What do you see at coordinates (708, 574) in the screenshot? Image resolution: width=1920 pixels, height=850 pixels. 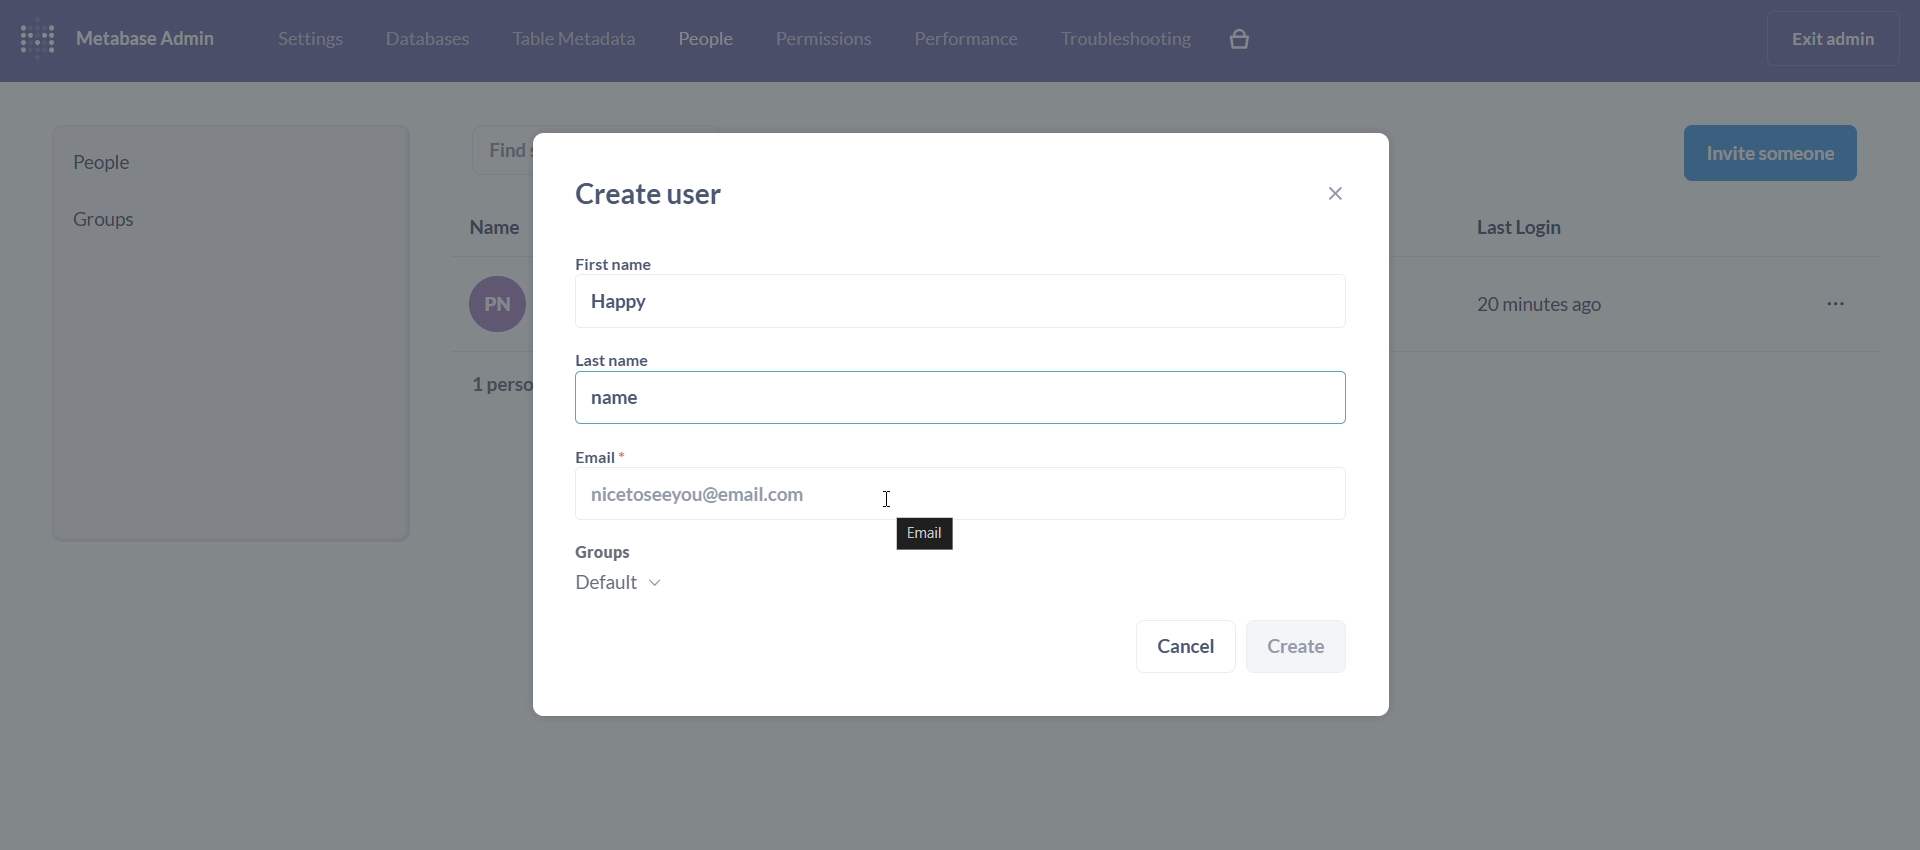 I see `groups` at bounding box center [708, 574].